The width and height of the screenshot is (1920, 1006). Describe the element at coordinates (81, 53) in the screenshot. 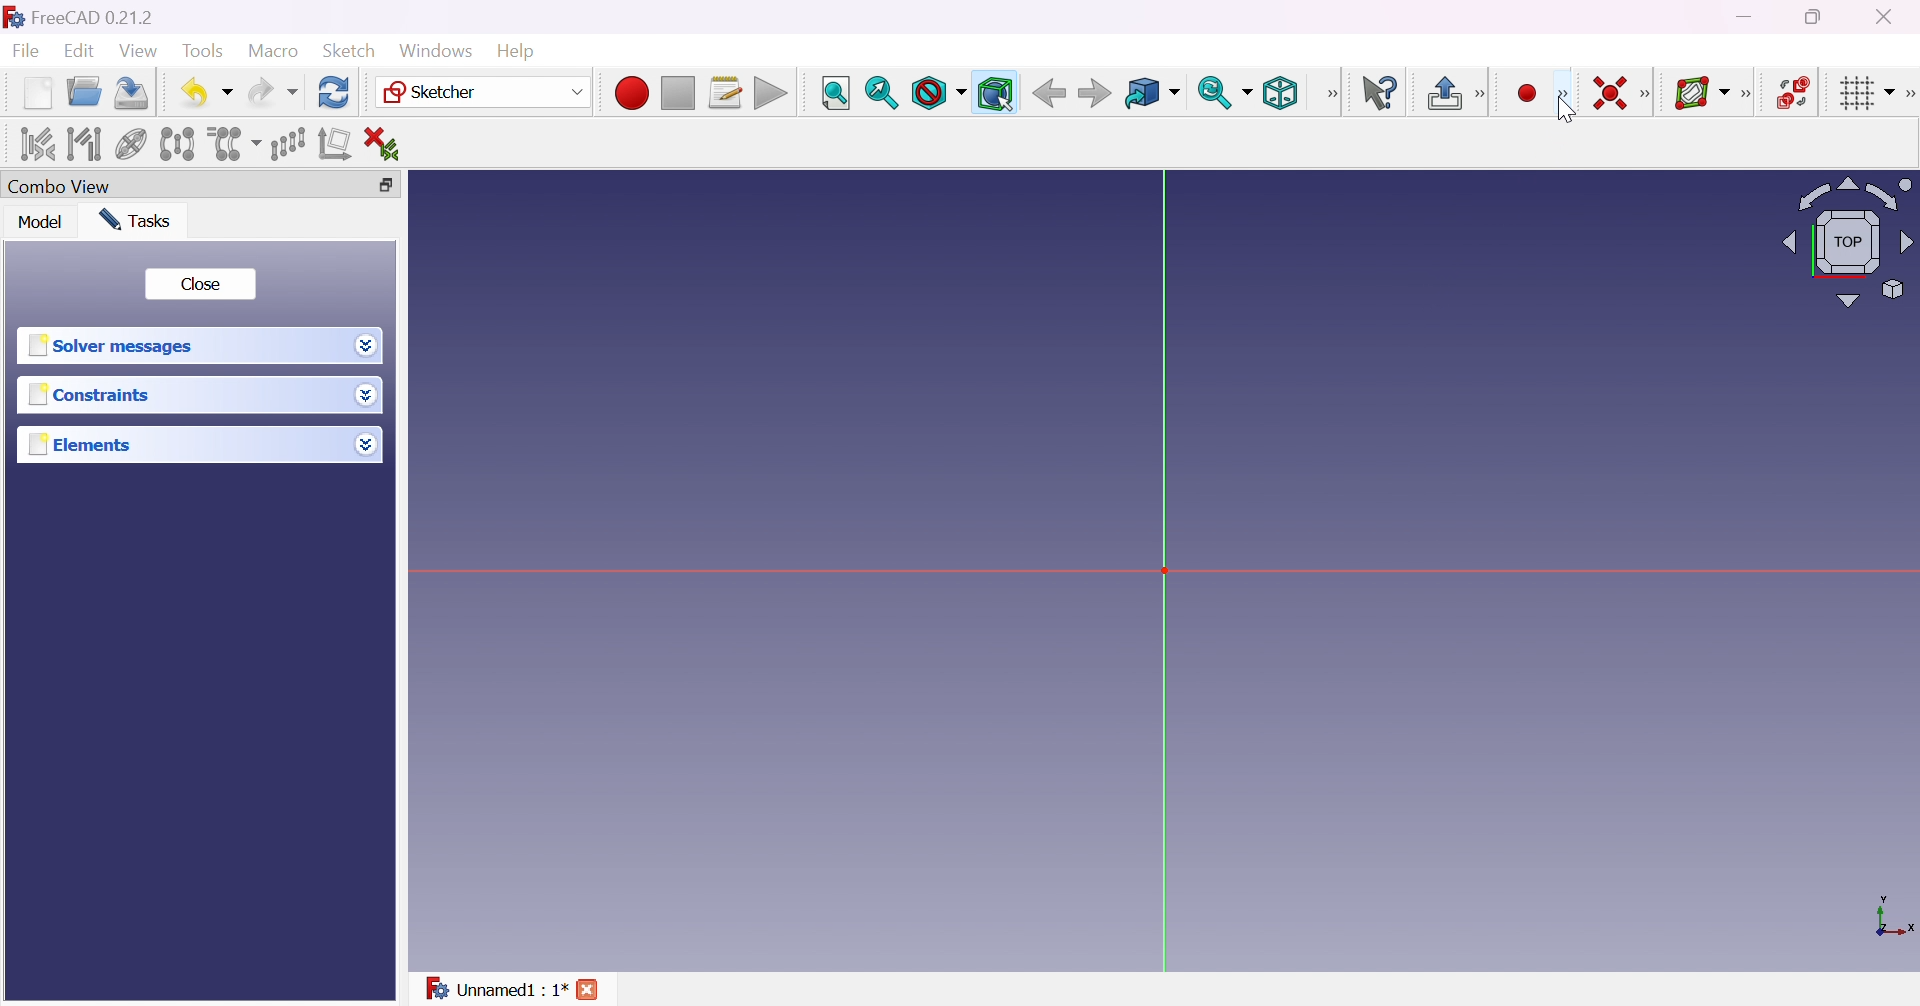

I see `Edit` at that location.